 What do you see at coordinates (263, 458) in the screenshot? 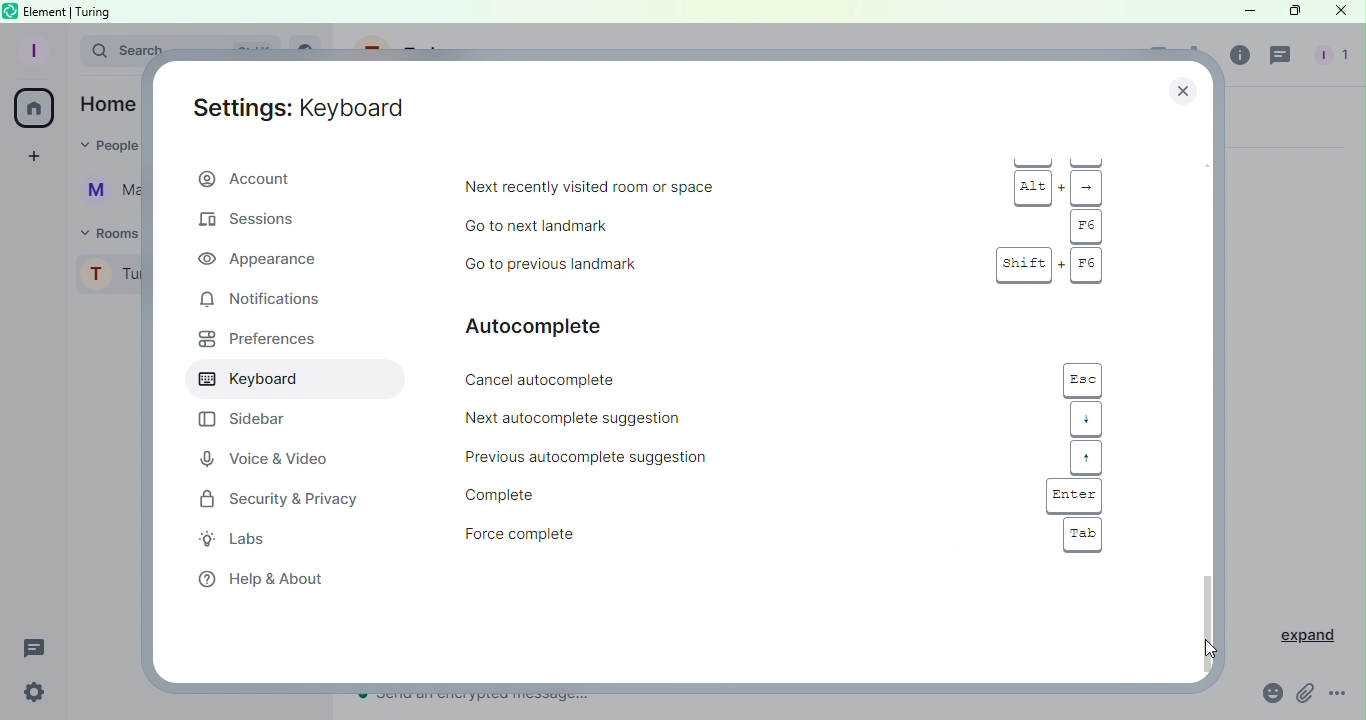
I see `Voice and Video` at bounding box center [263, 458].